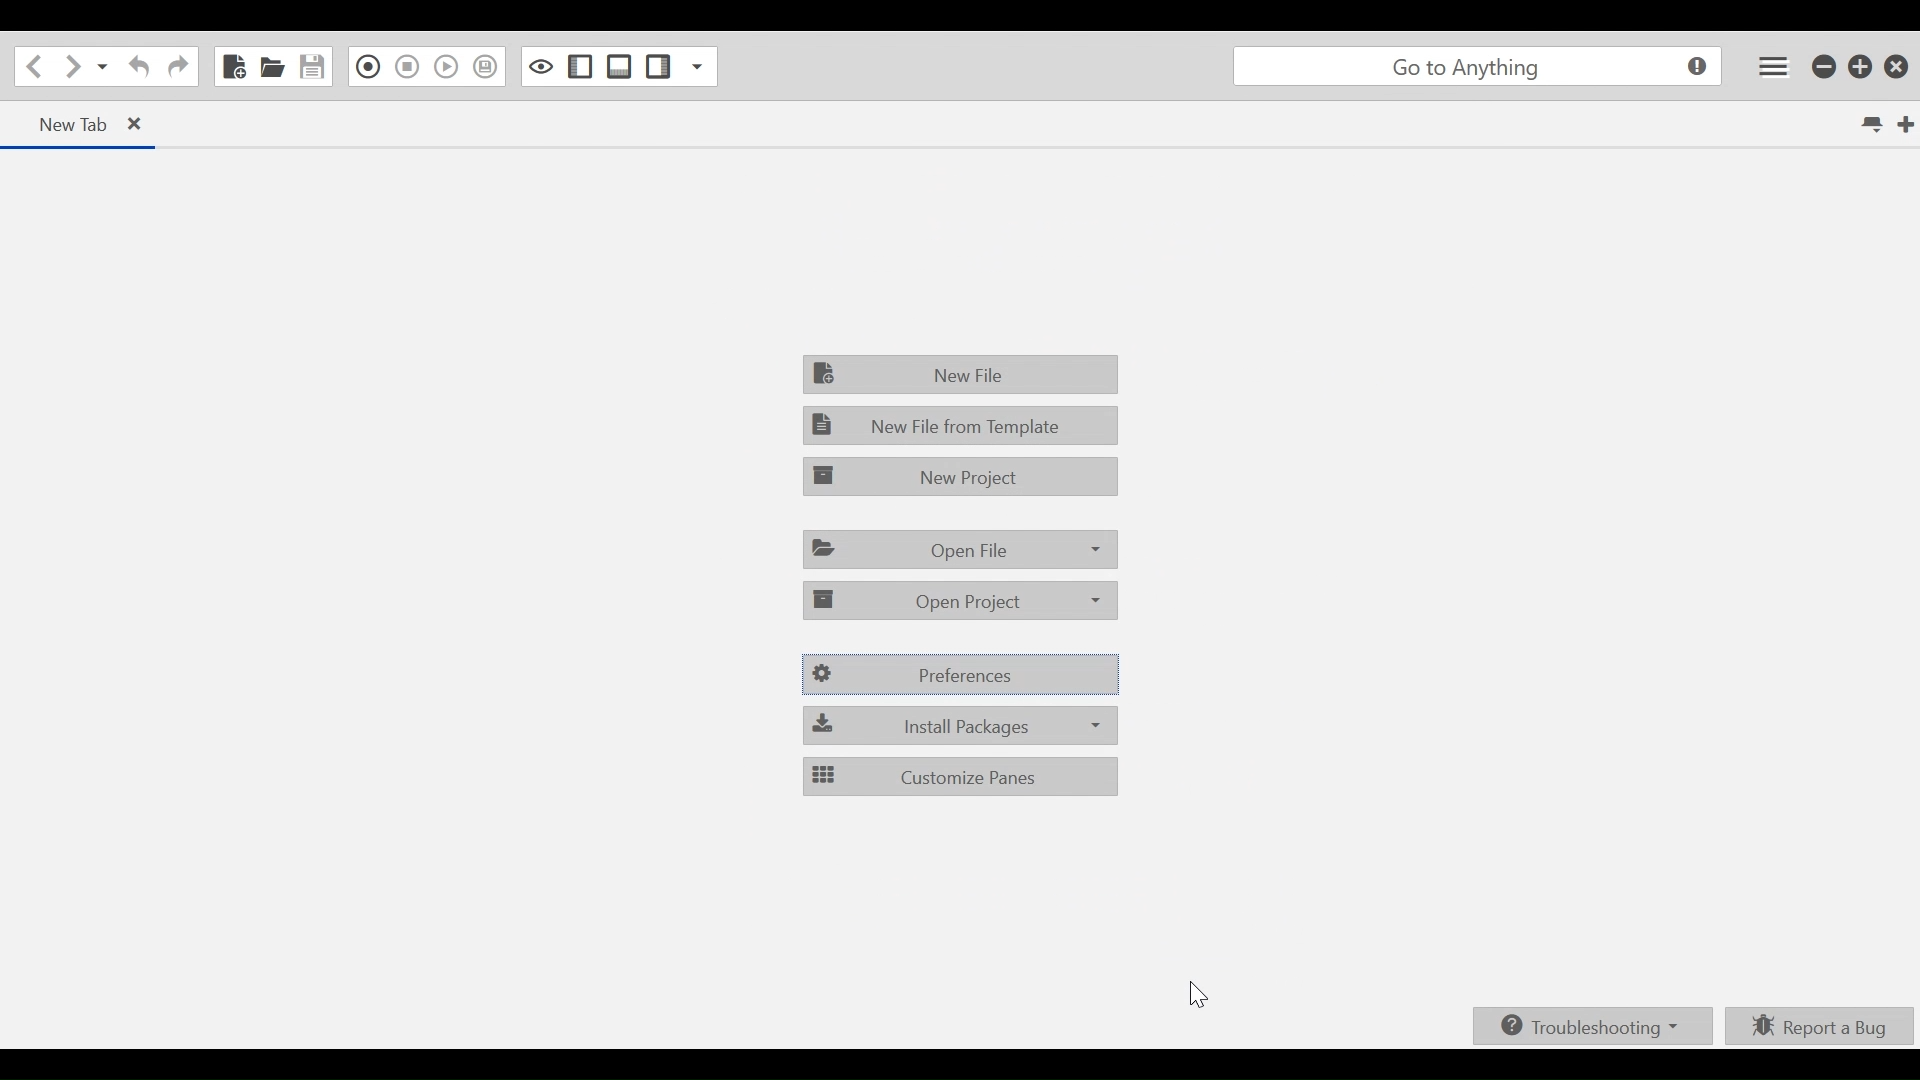 Image resolution: width=1920 pixels, height=1080 pixels. Describe the element at coordinates (369, 66) in the screenshot. I see `Recording in Macro ` at that location.